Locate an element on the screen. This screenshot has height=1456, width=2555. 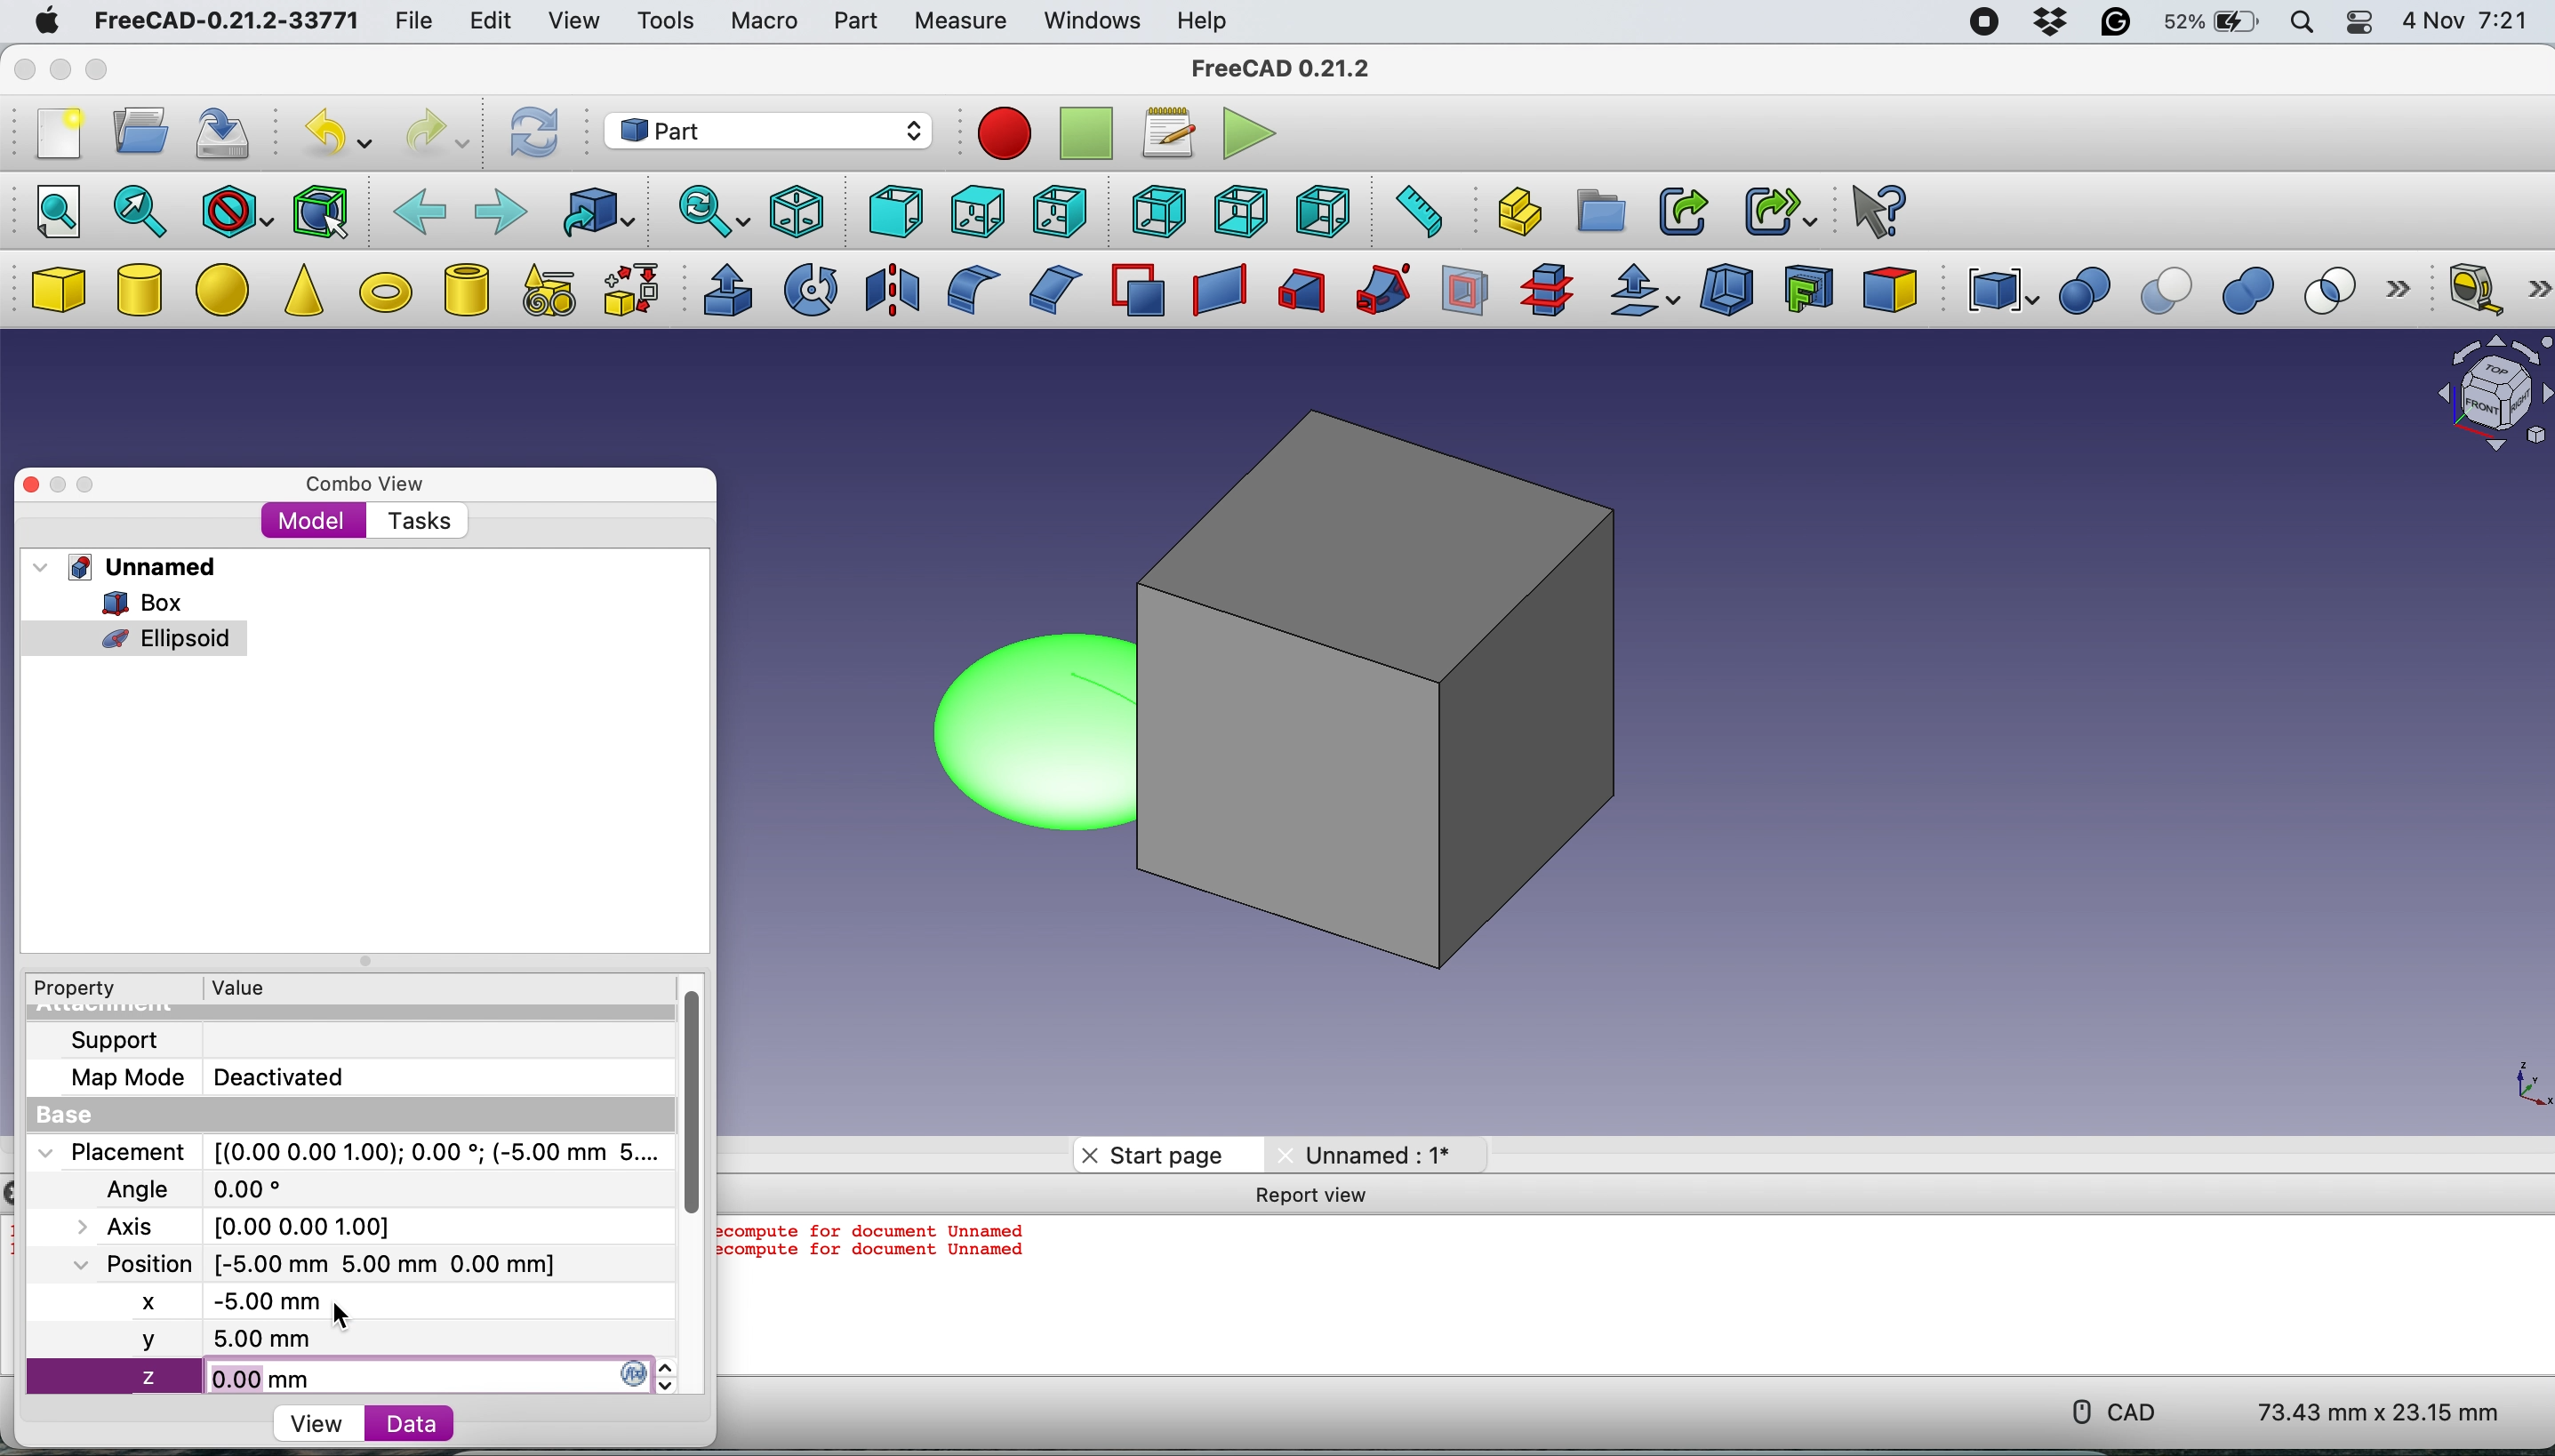
part is located at coordinates (854, 25).